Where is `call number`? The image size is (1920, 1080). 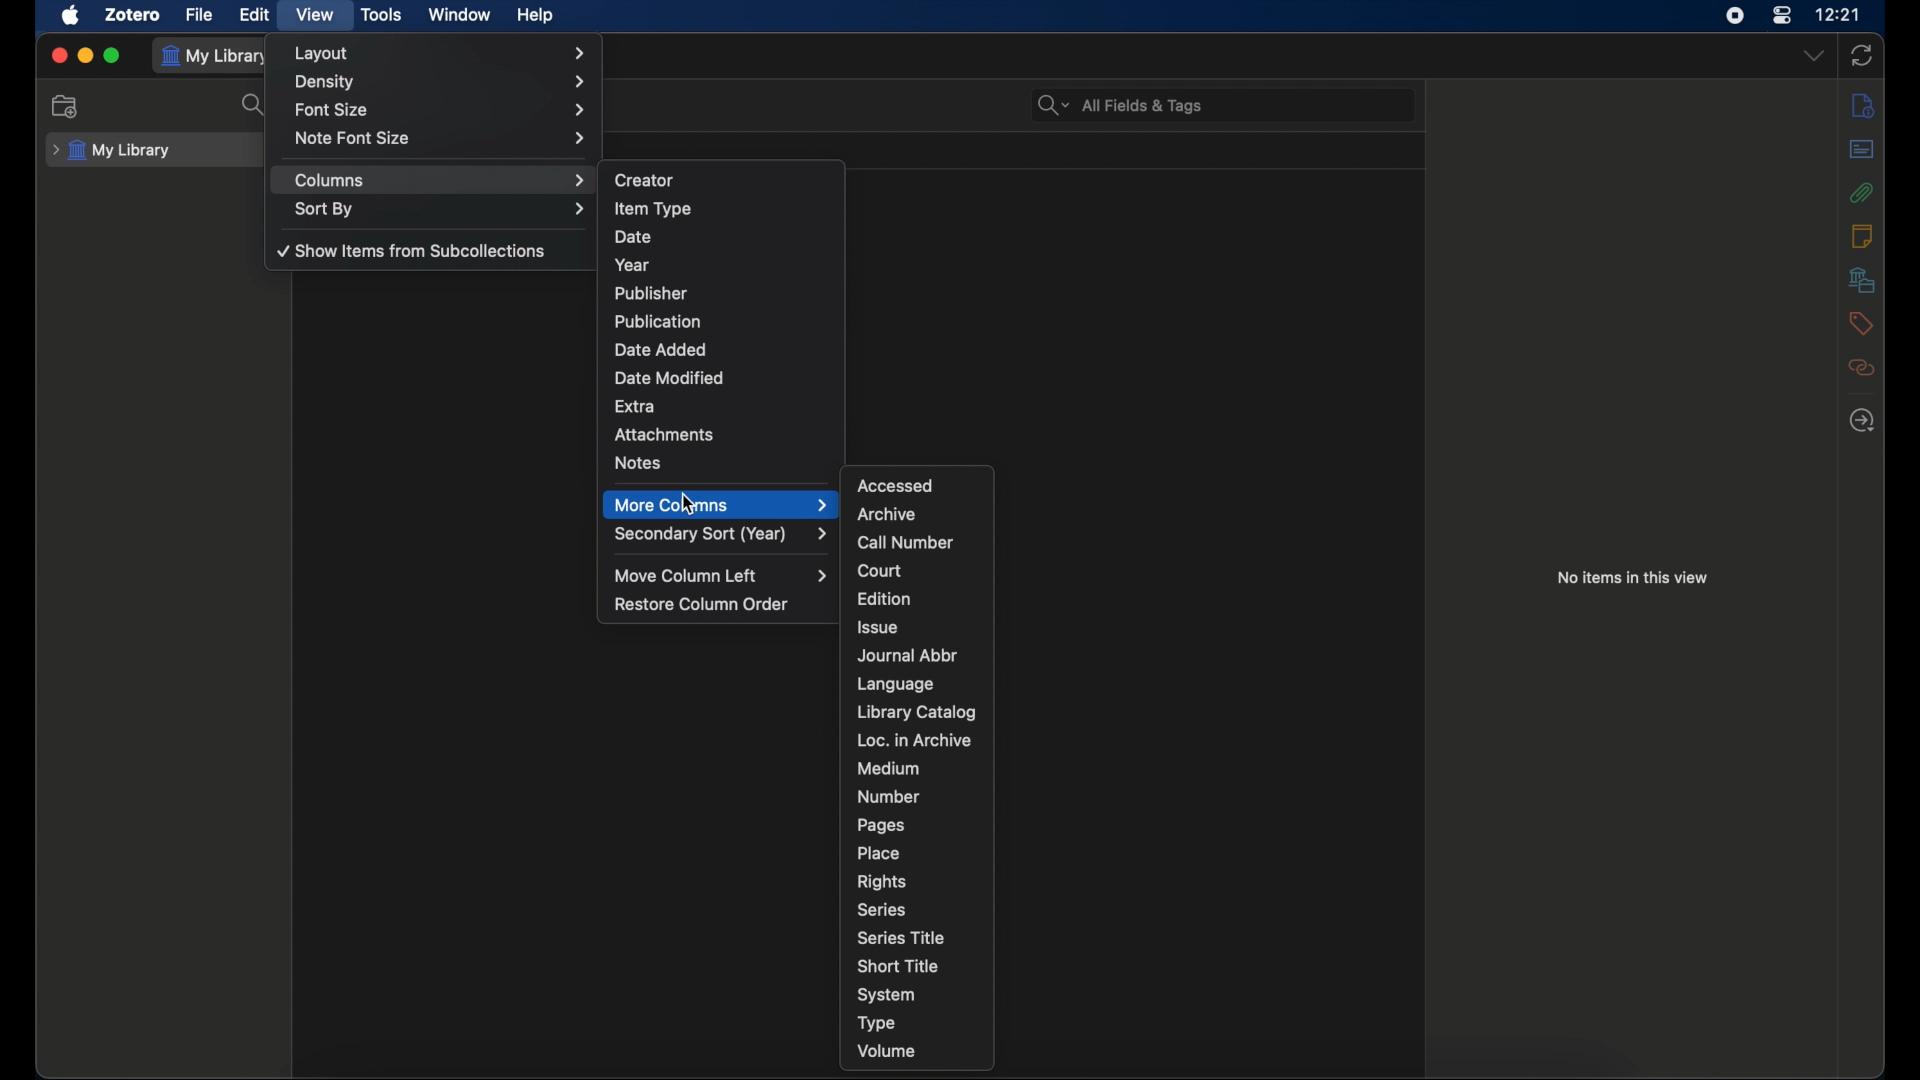
call number is located at coordinates (906, 543).